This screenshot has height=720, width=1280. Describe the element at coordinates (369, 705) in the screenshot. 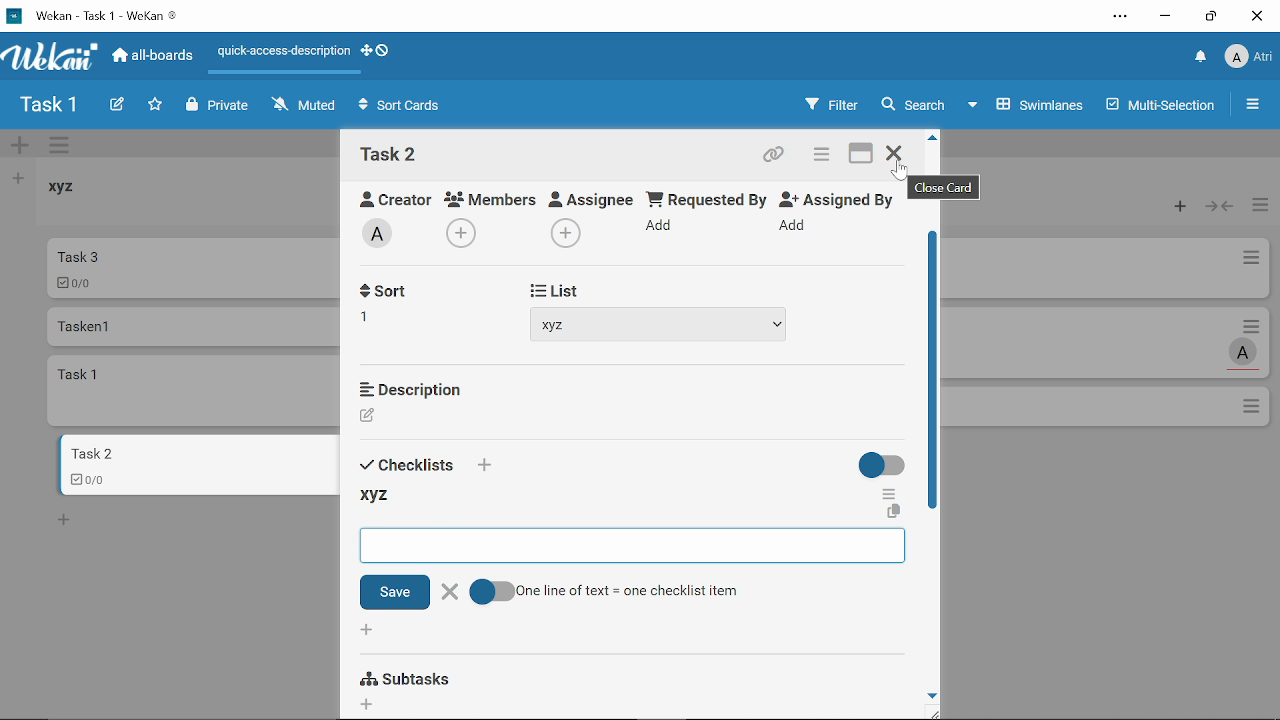

I see `Add` at that location.